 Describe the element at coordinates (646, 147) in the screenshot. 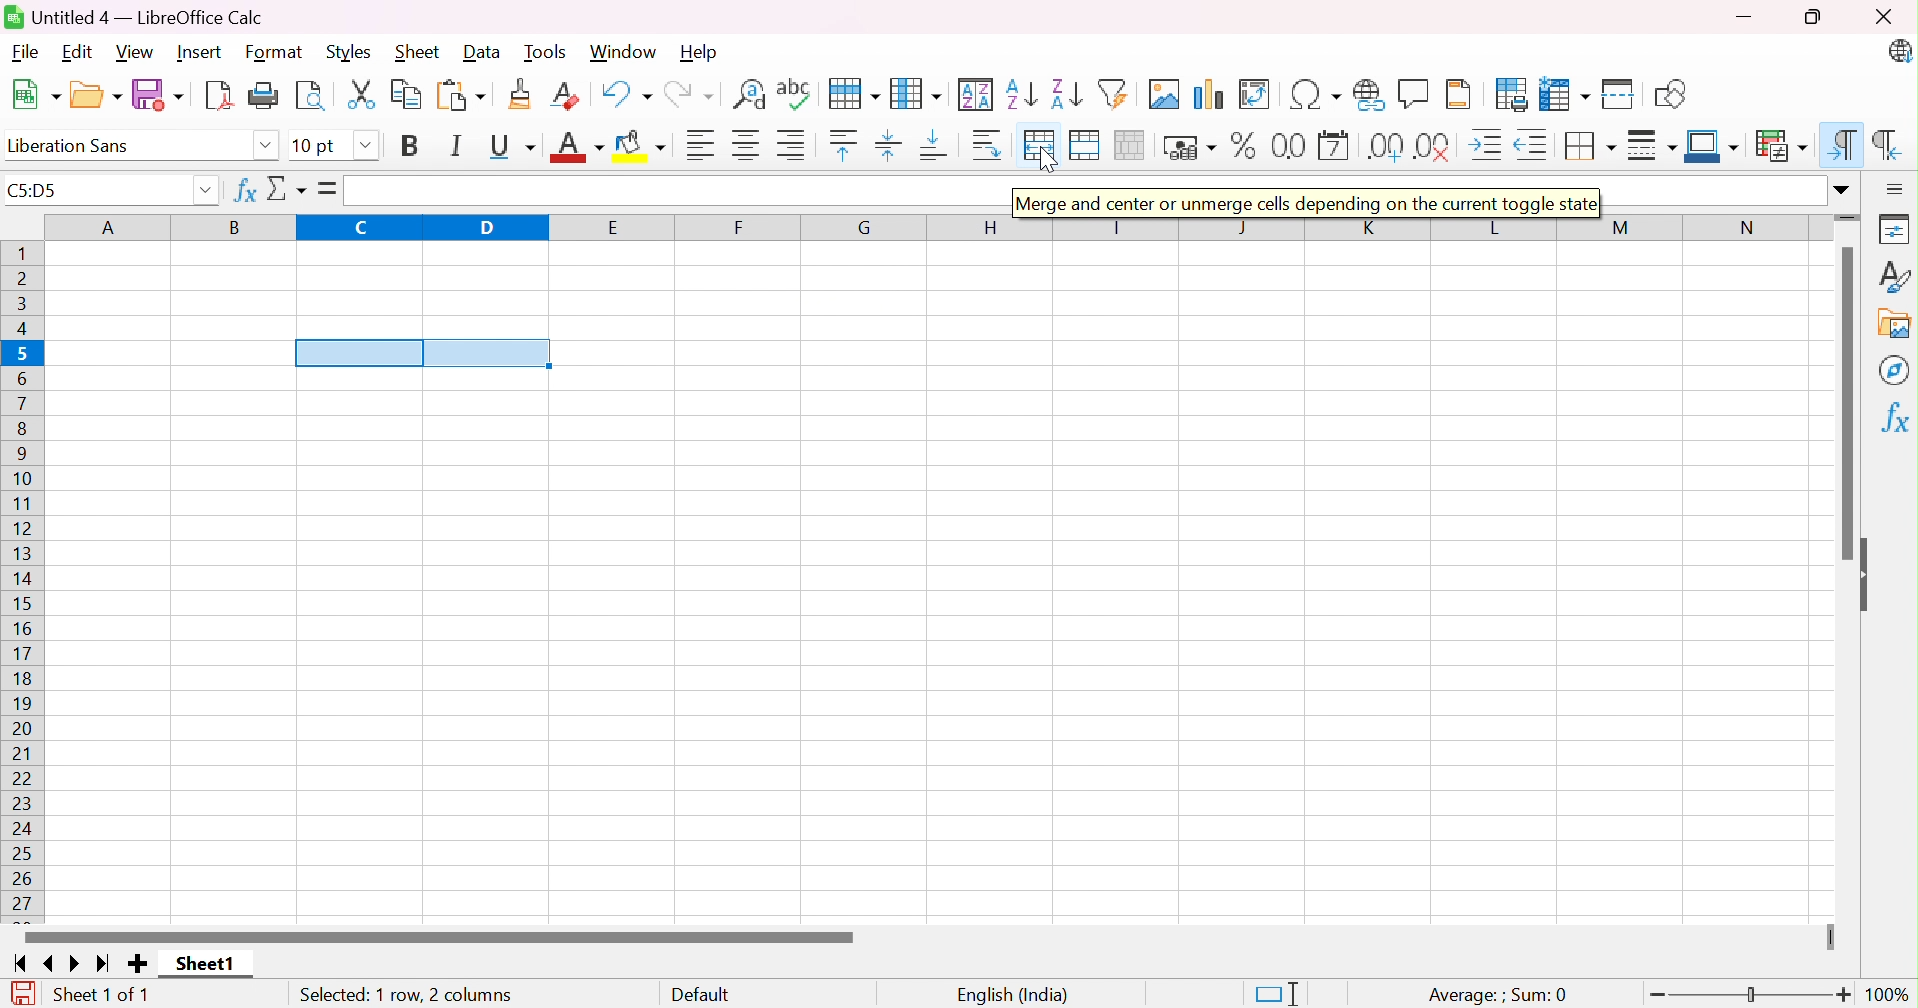

I see `Background Color` at that location.